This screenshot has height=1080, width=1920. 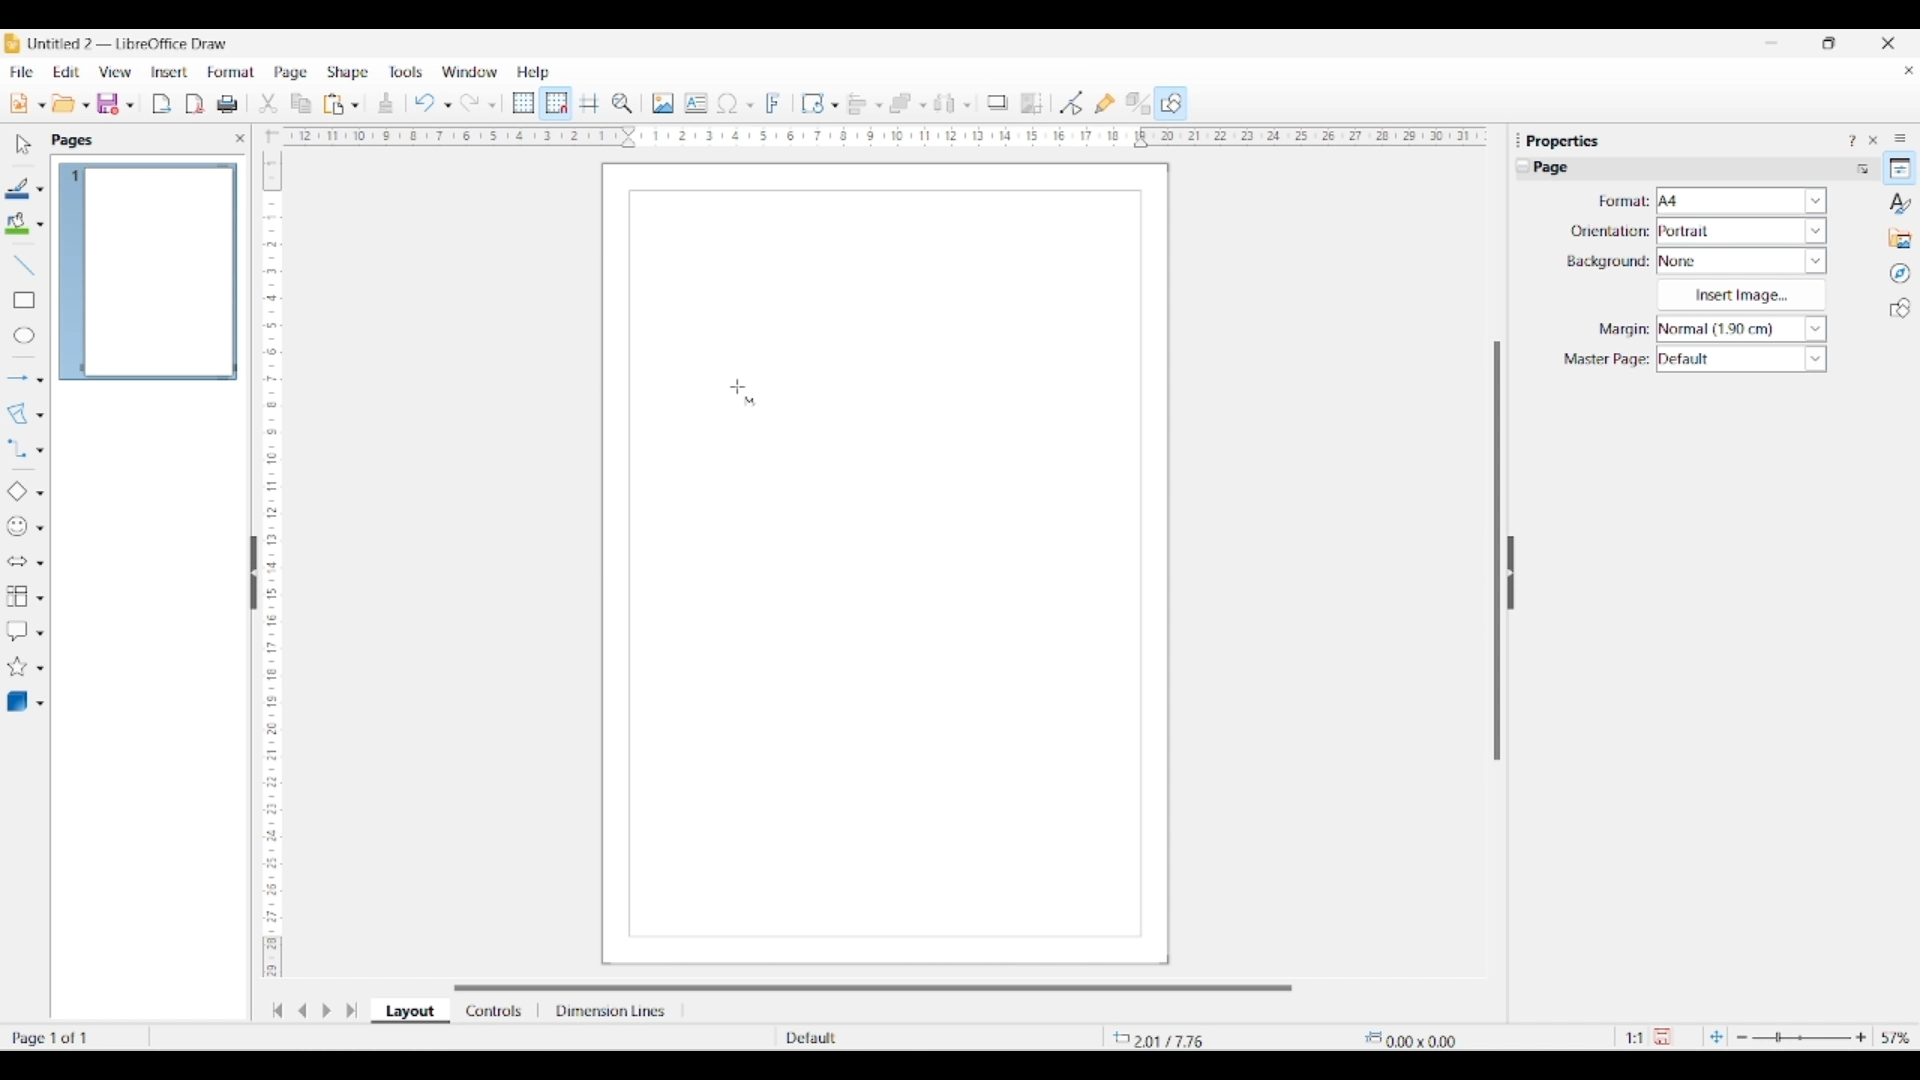 What do you see at coordinates (523, 104) in the screenshot?
I see `Display grid` at bounding box center [523, 104].